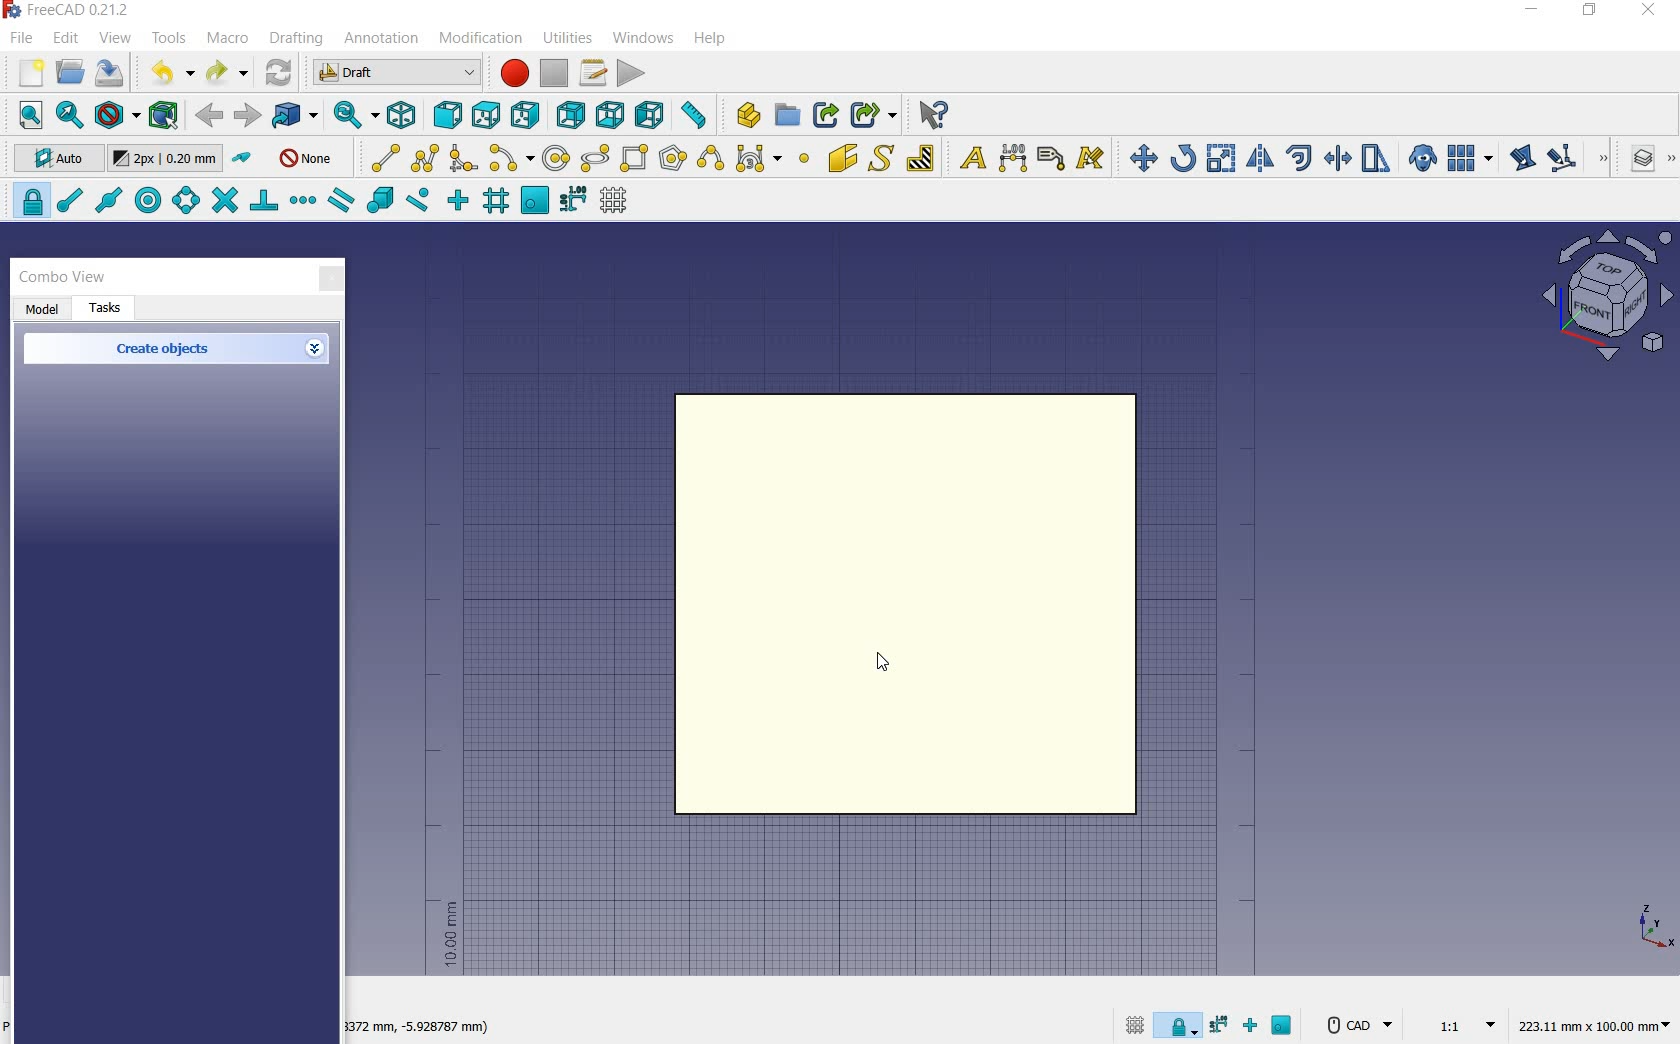 Image resolution: width=1680 pixels, height=1044 pixels. Describe the element at coordinates (533, 201) in the screenshot. I see `snap working plane` at that location.